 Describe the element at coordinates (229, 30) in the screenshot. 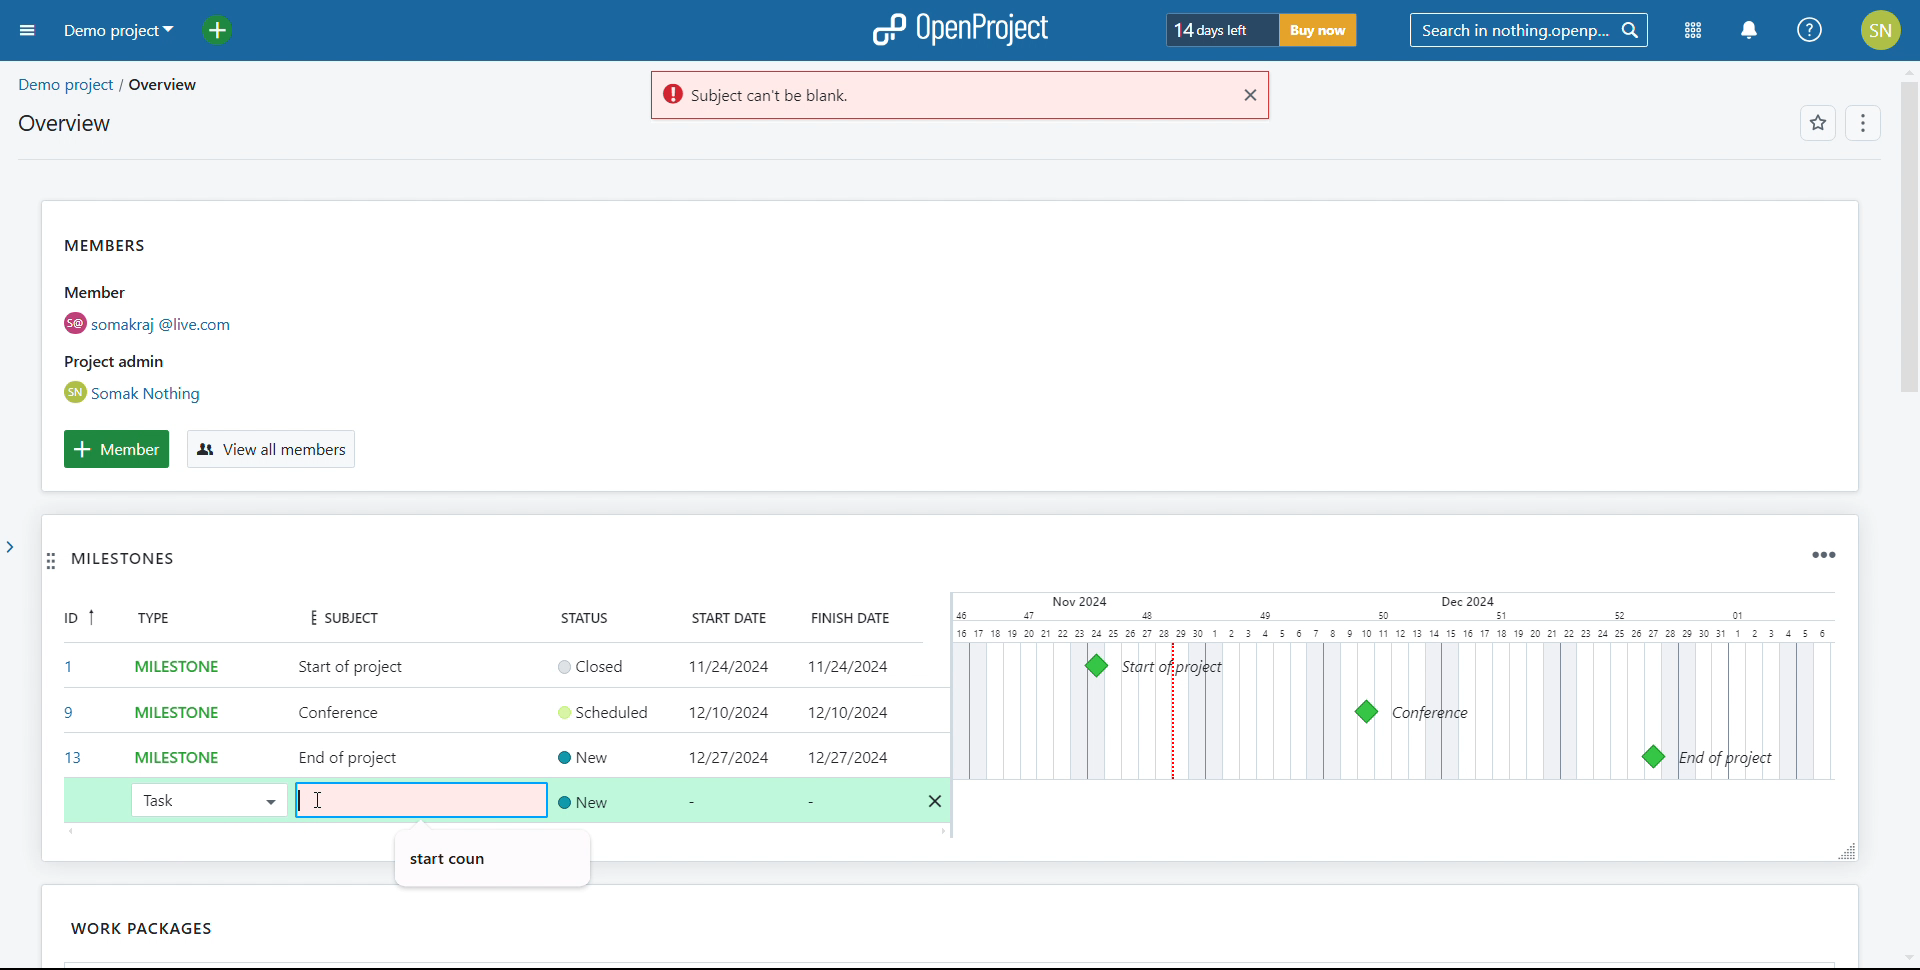

I see `add project` at that location.